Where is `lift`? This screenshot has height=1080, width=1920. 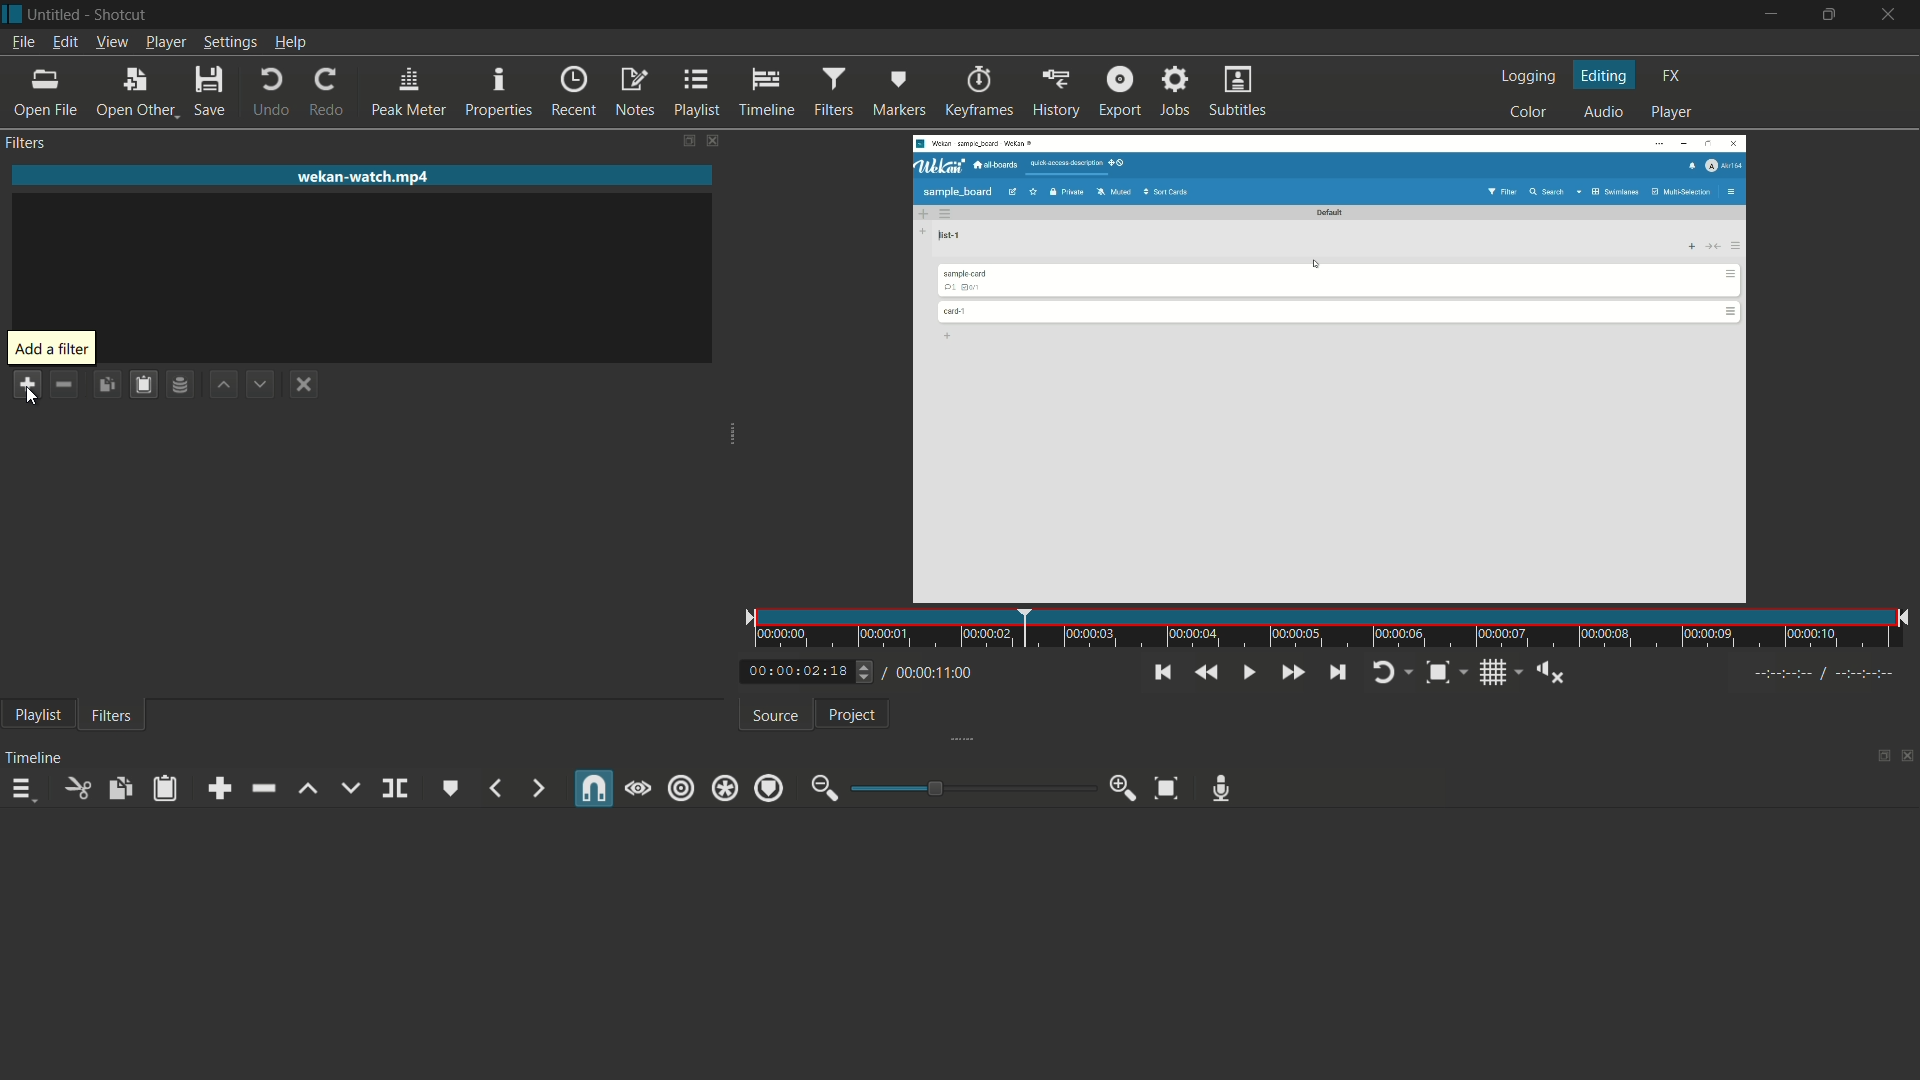 lift is located at coordinates (309, 788).